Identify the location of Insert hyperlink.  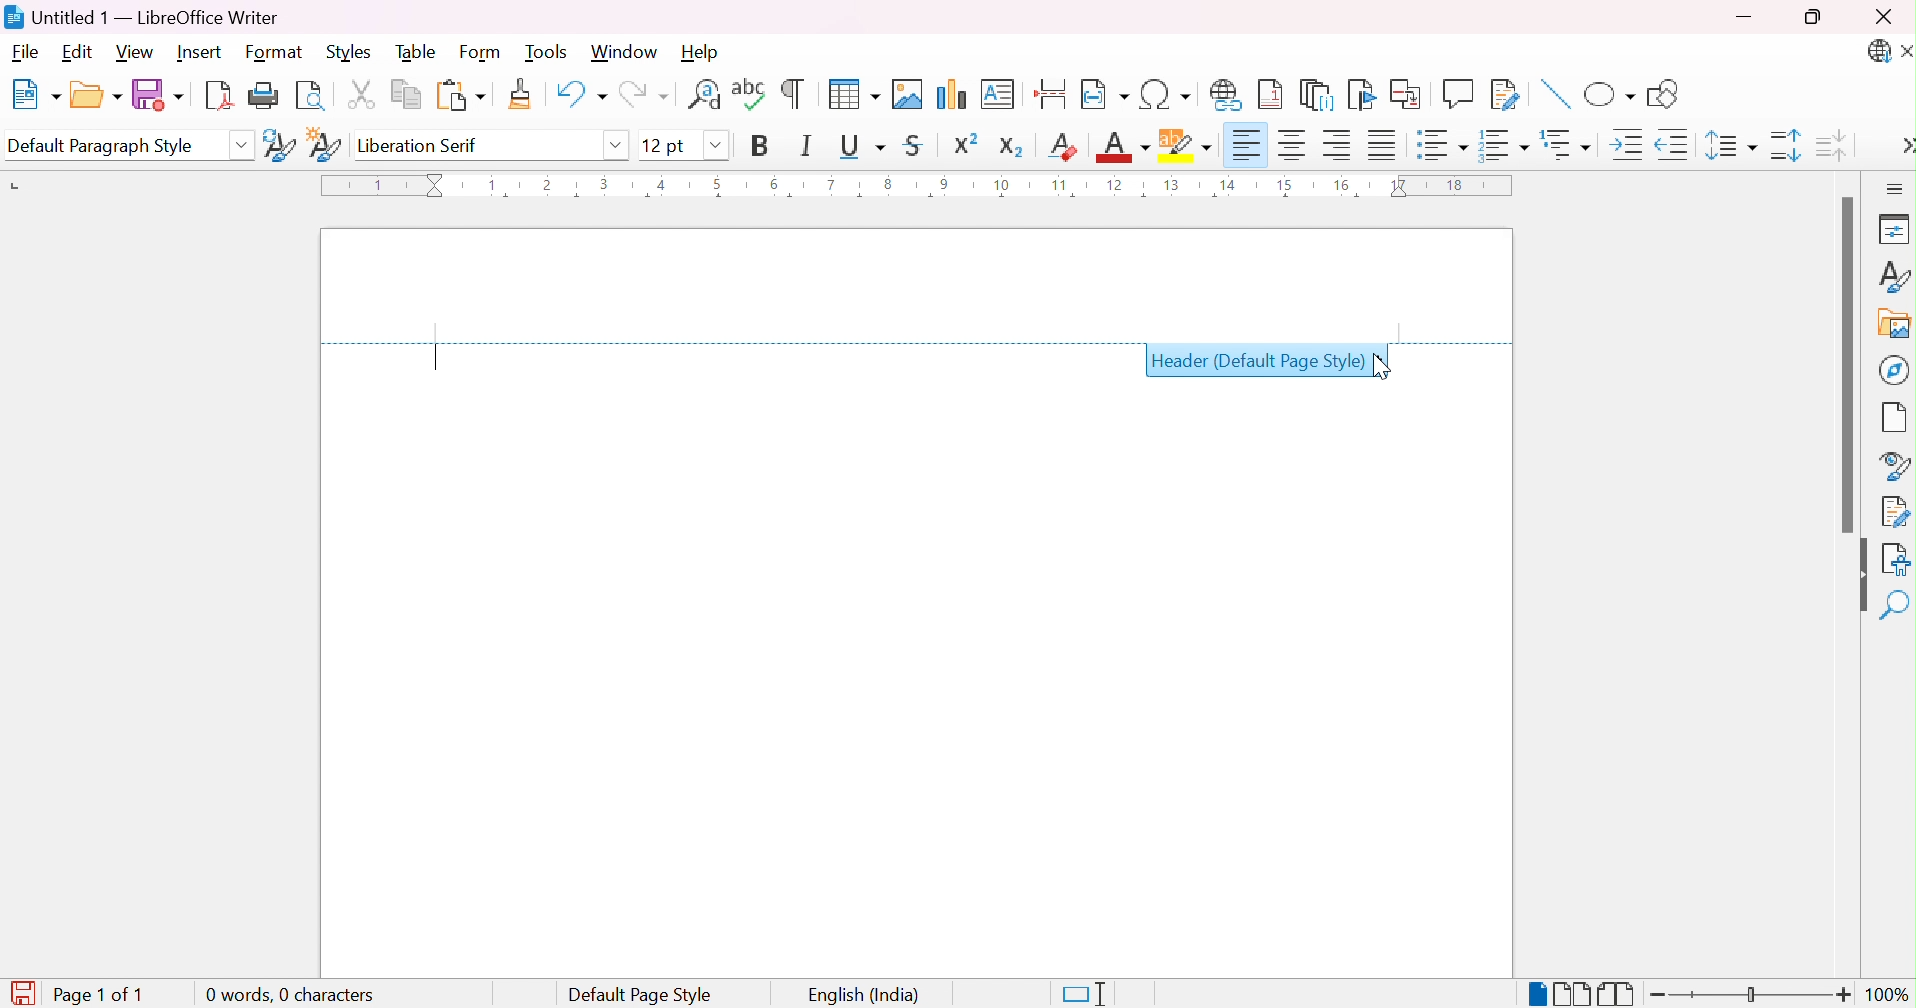
(1226, 94).